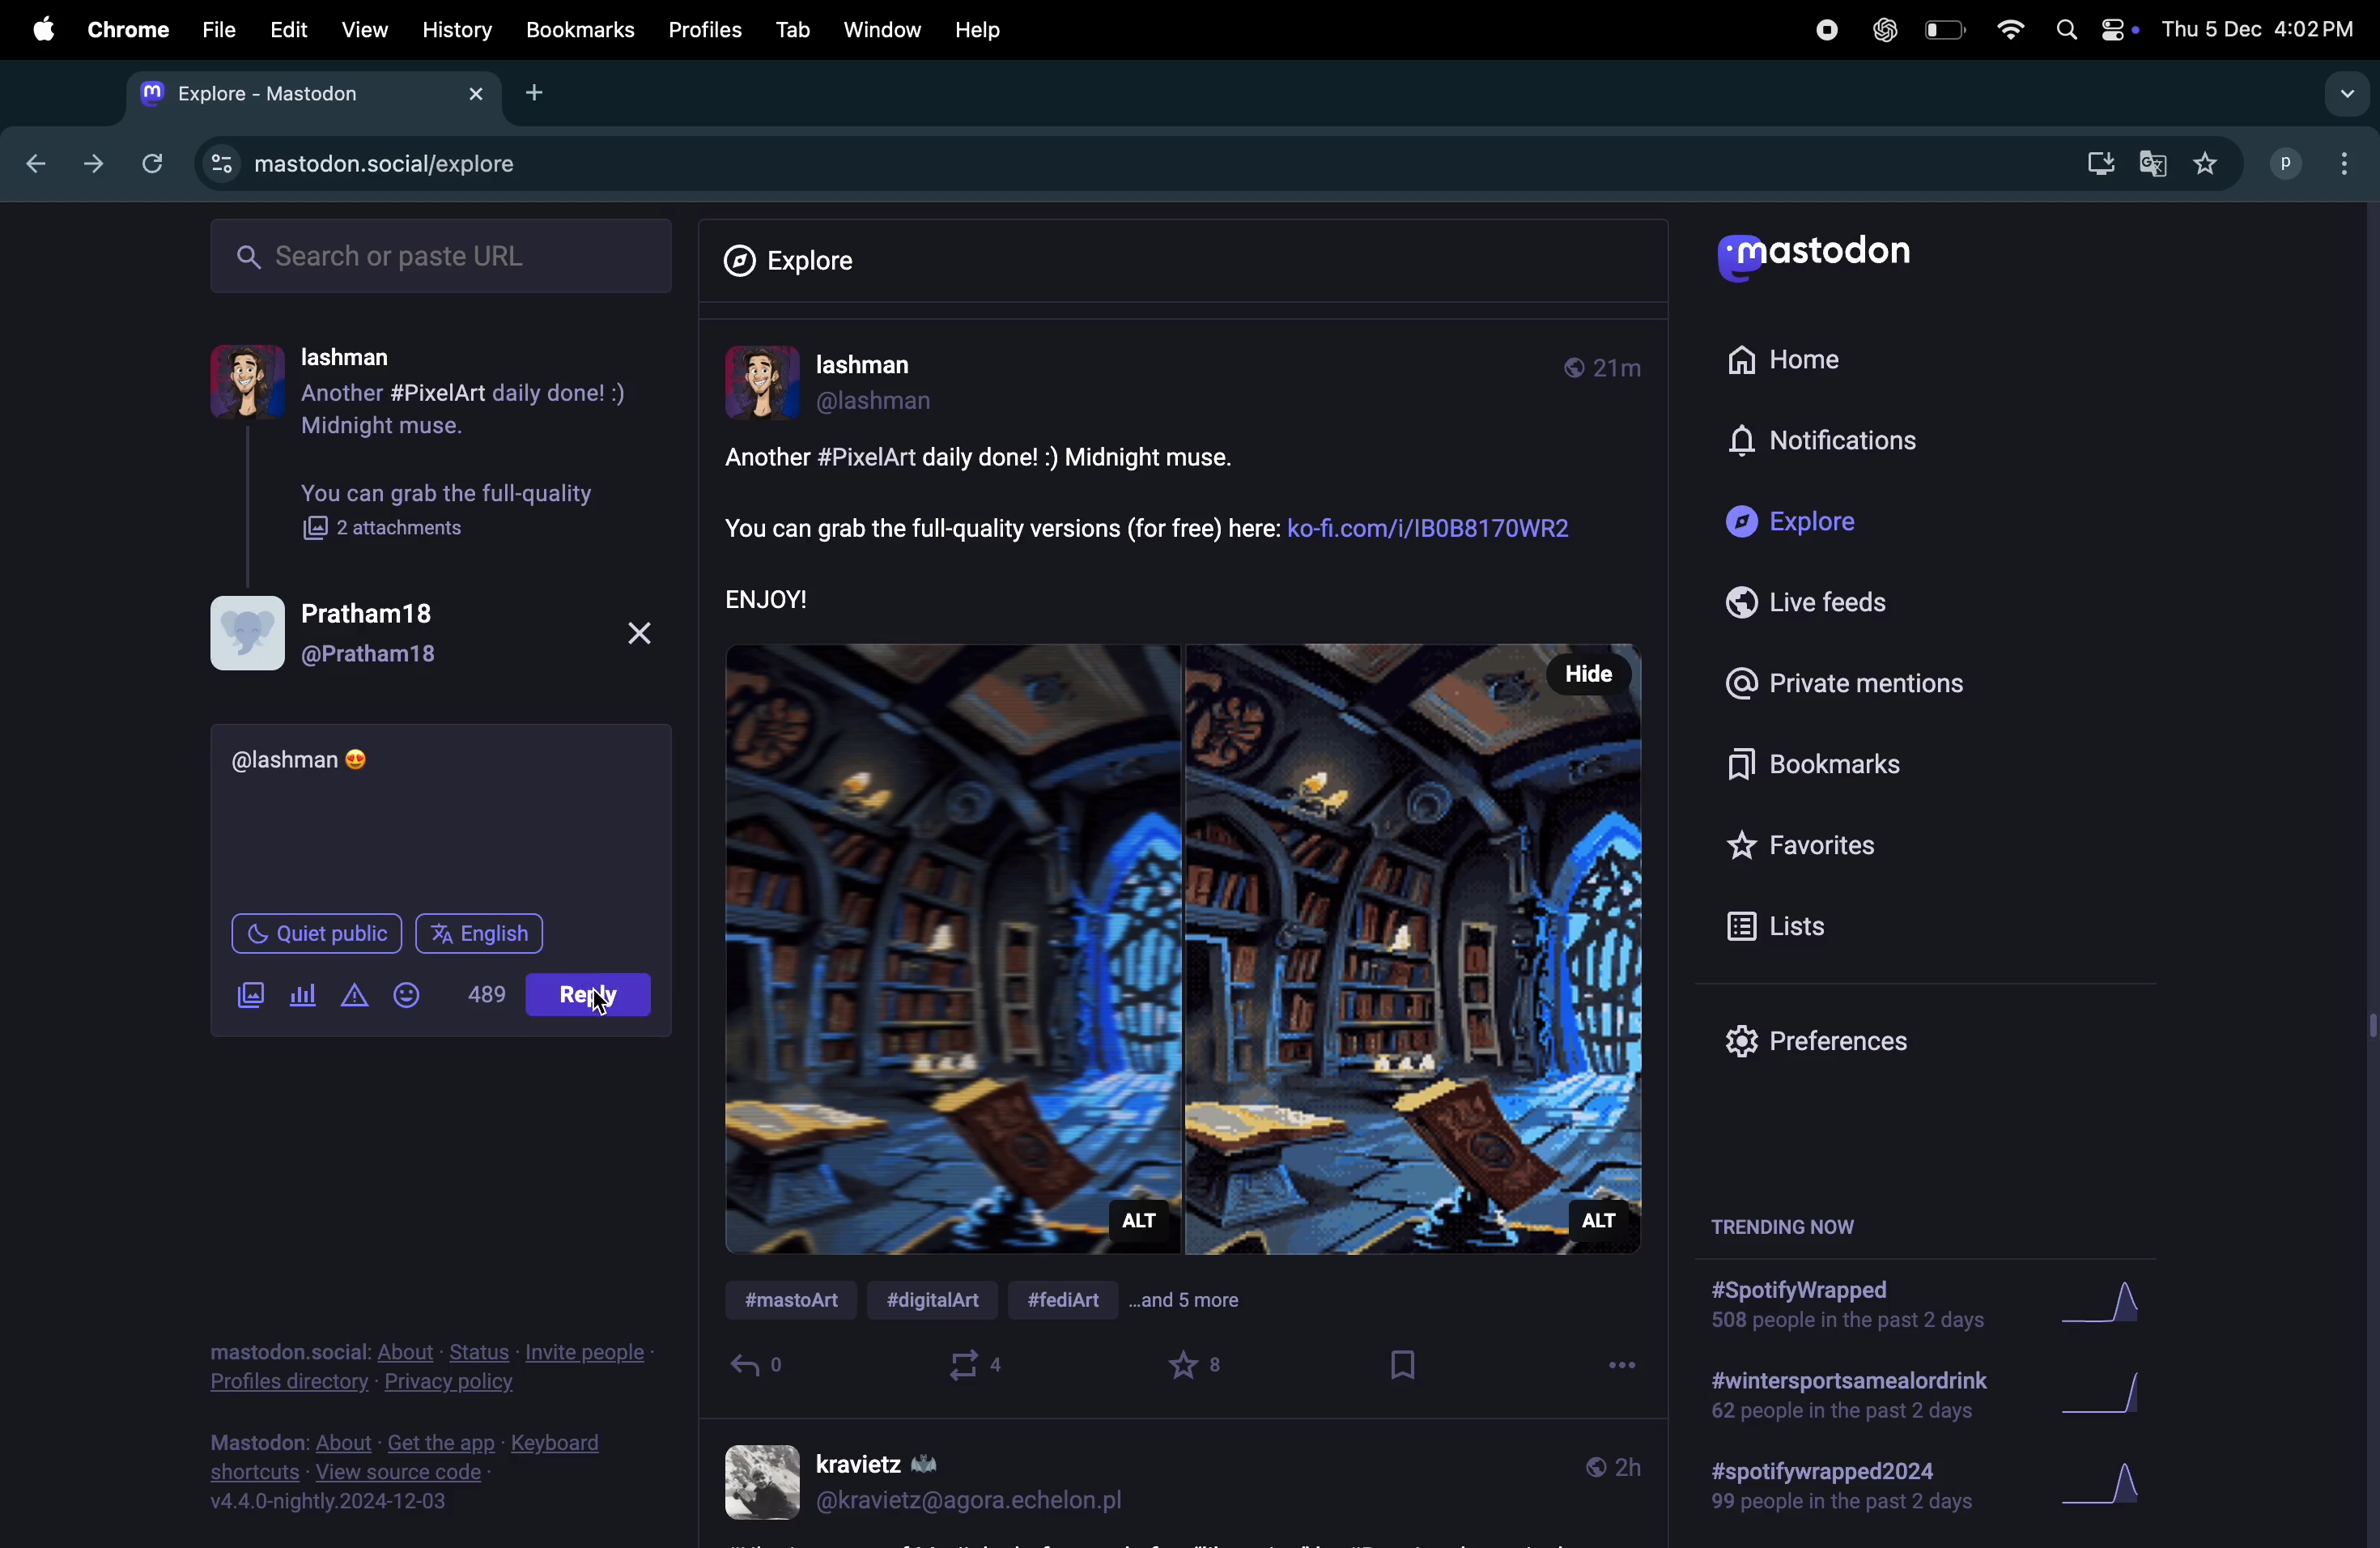 The image size is (2380, 1548). Describe the element at coordinates (982, 1368) in the screenshot. I see `boost` at that location.